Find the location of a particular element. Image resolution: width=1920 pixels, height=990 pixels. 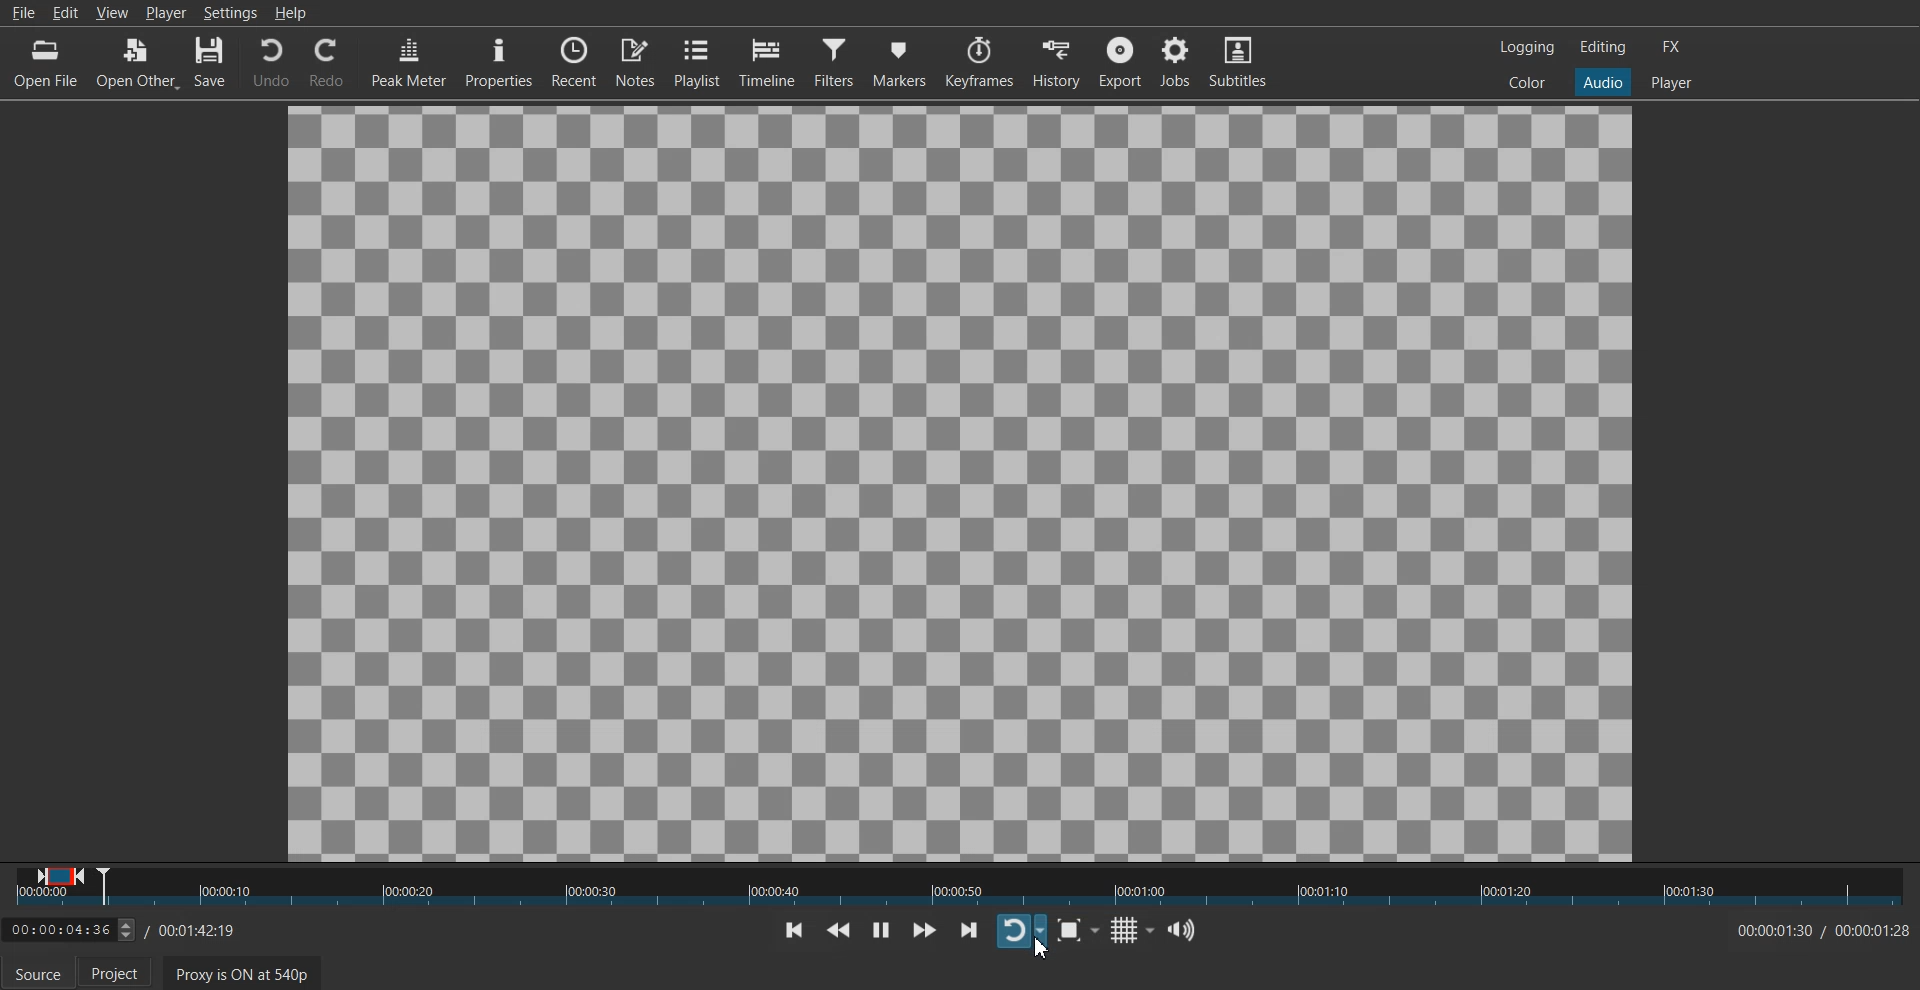

Subtitle is located at coordinates (1239, 61).